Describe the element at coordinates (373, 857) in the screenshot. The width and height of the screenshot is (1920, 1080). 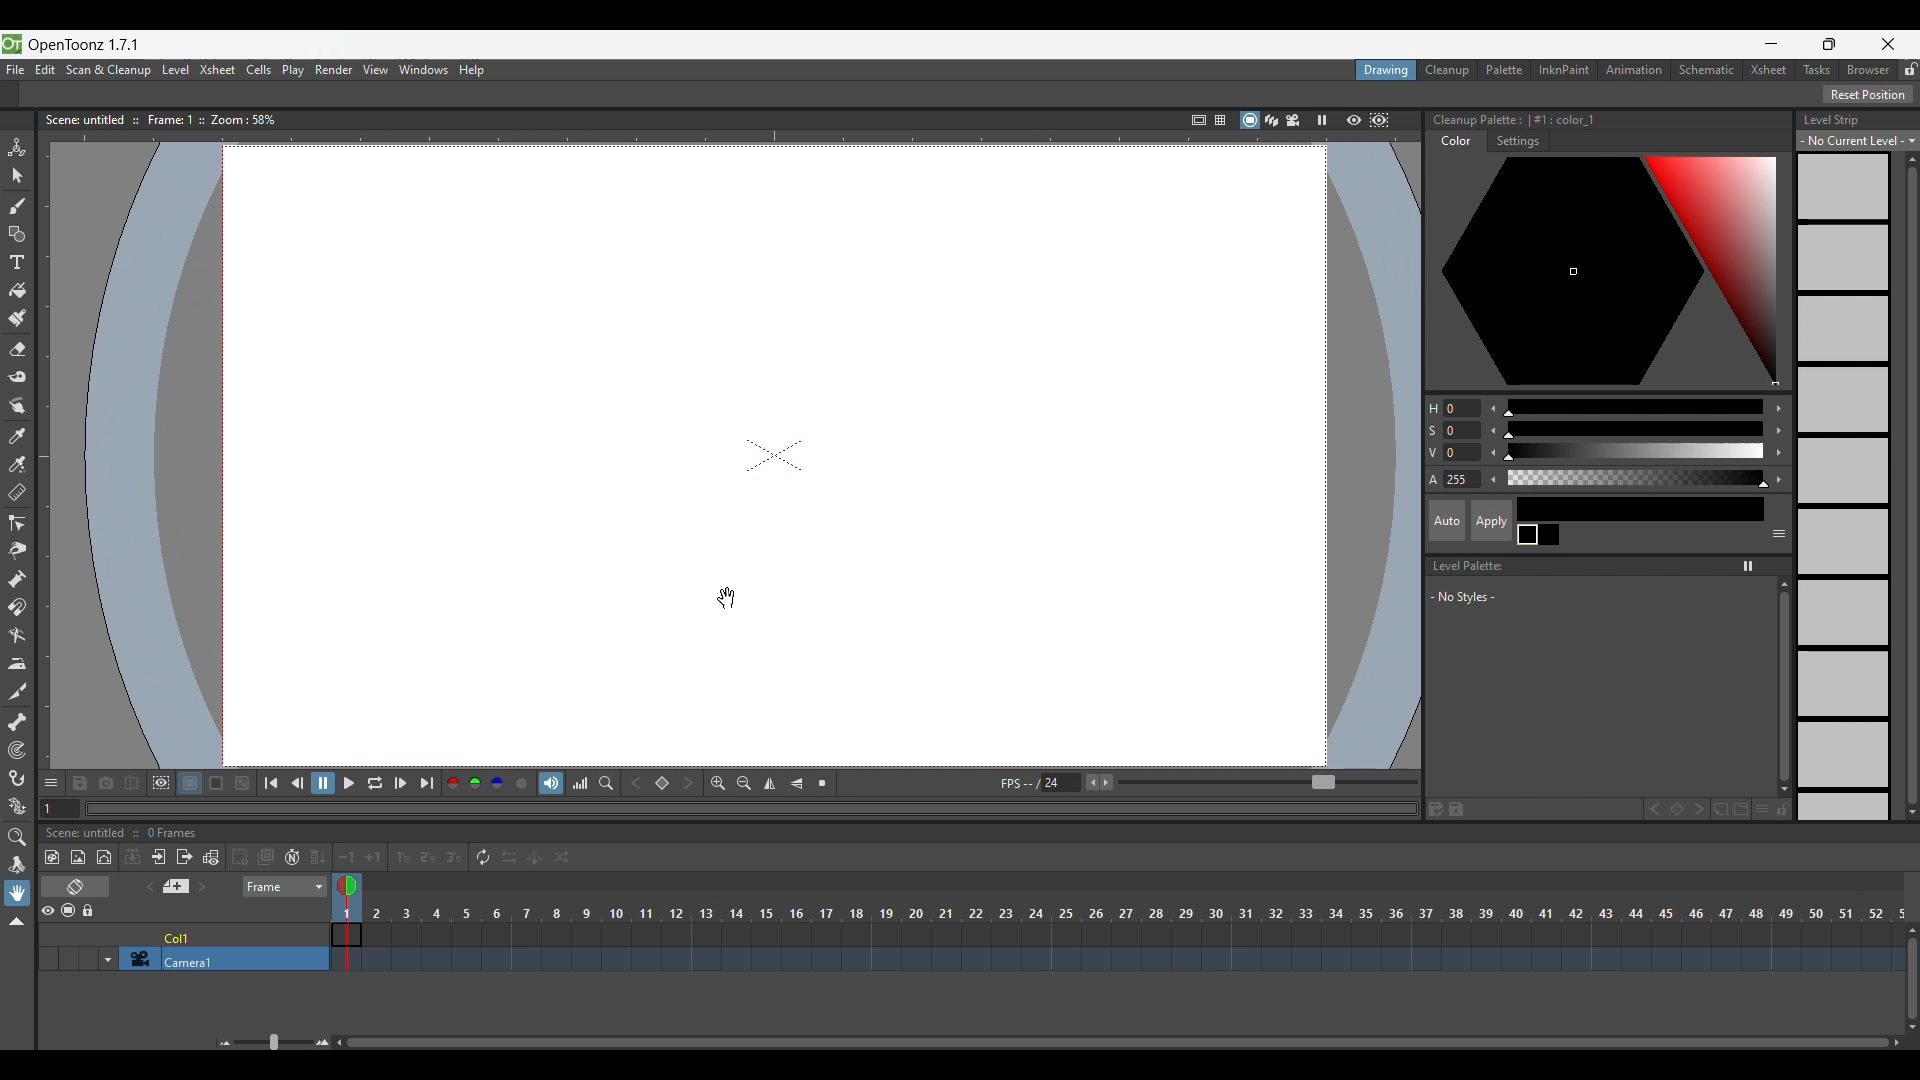
I see `Increase step` at that location.